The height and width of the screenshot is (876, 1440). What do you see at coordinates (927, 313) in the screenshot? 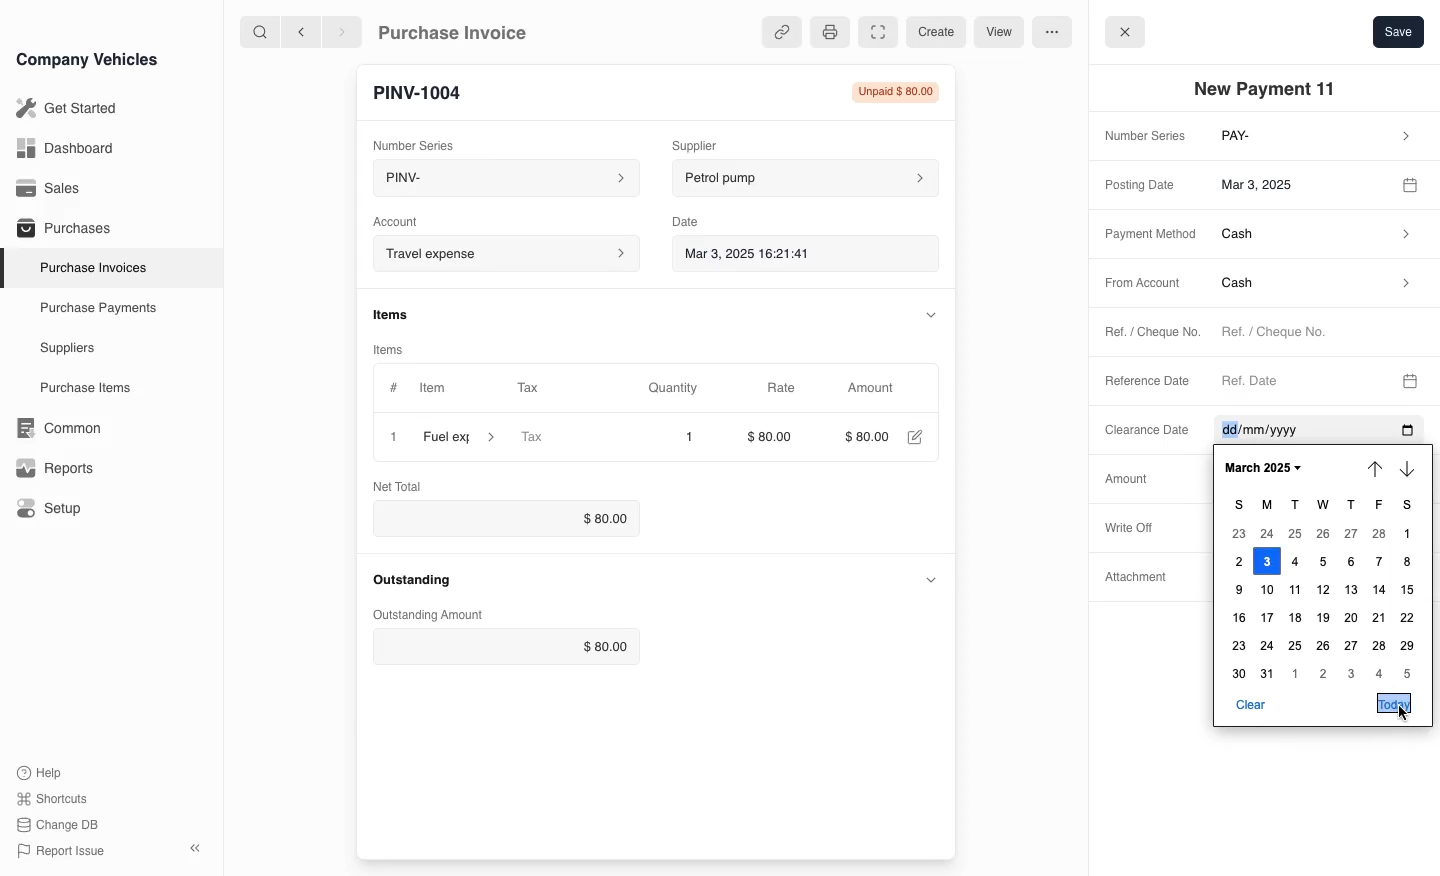
I see `collapse` at bounding box center [927, 313].